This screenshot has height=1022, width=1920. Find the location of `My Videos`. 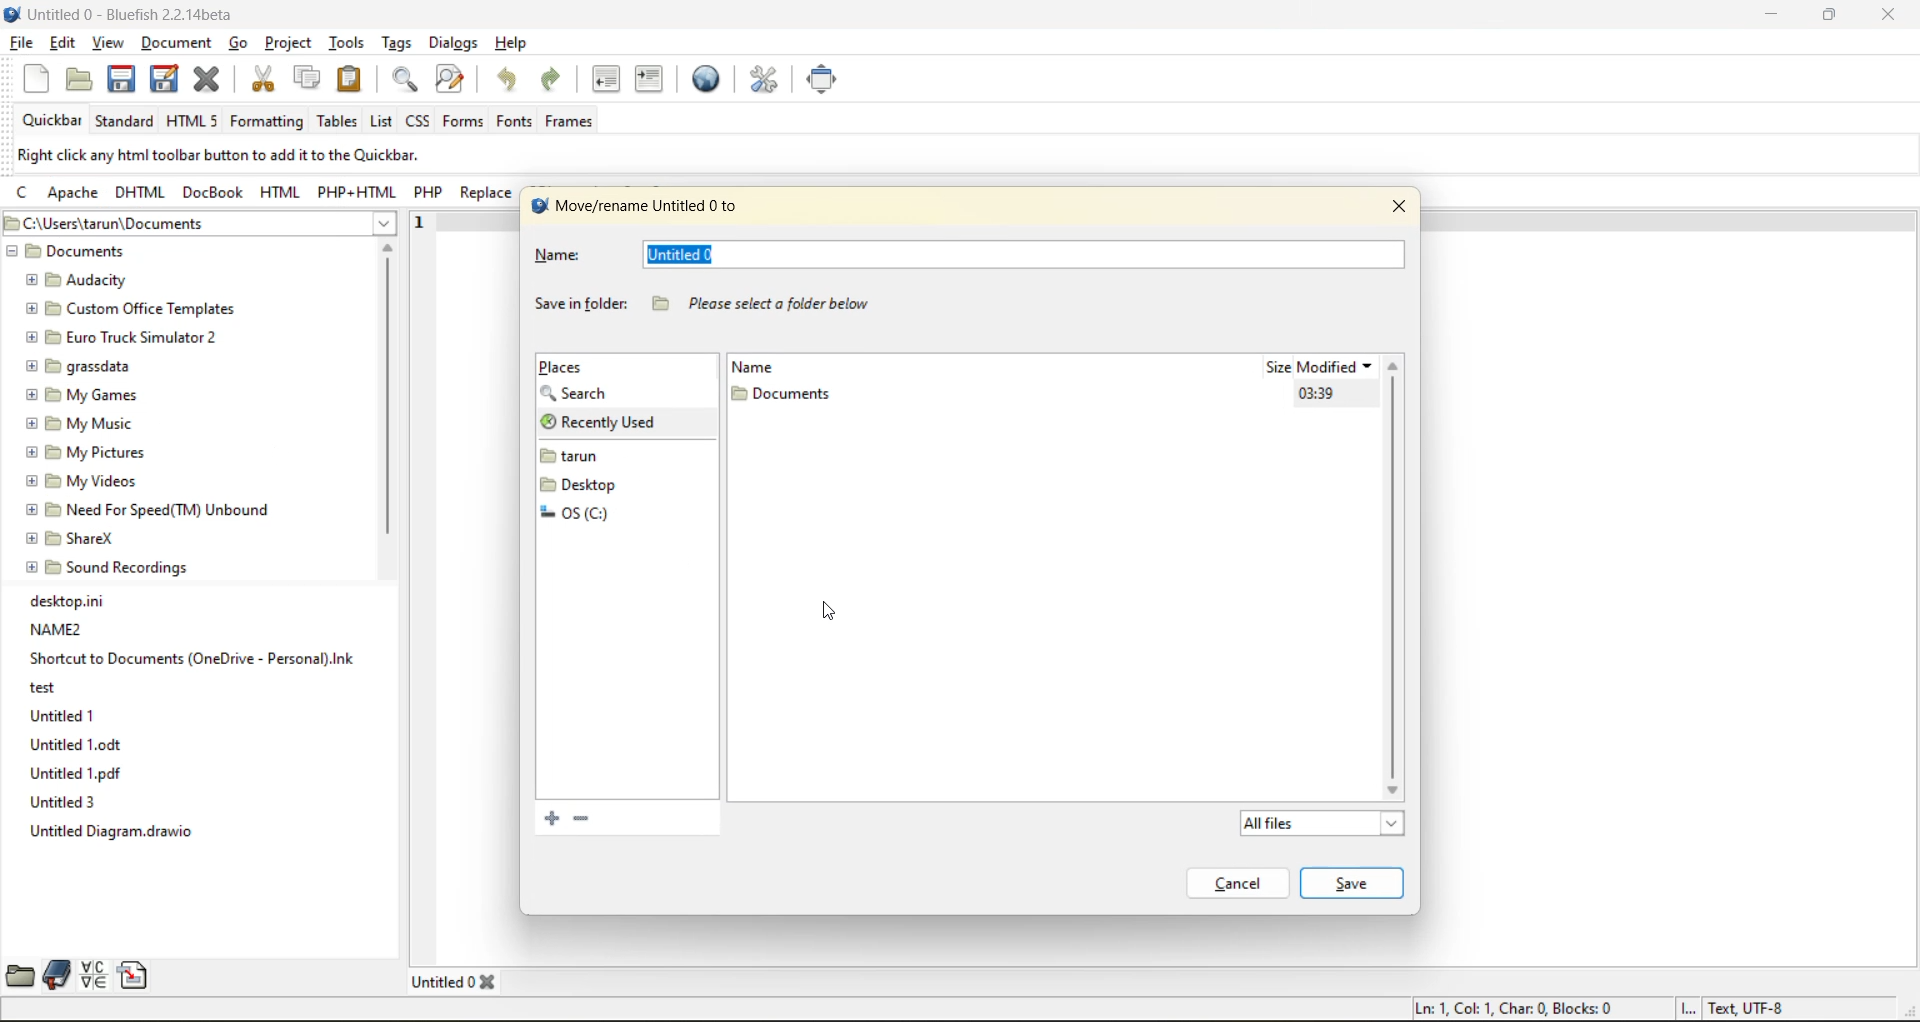

My Videos is located at coordinates (86, 483).